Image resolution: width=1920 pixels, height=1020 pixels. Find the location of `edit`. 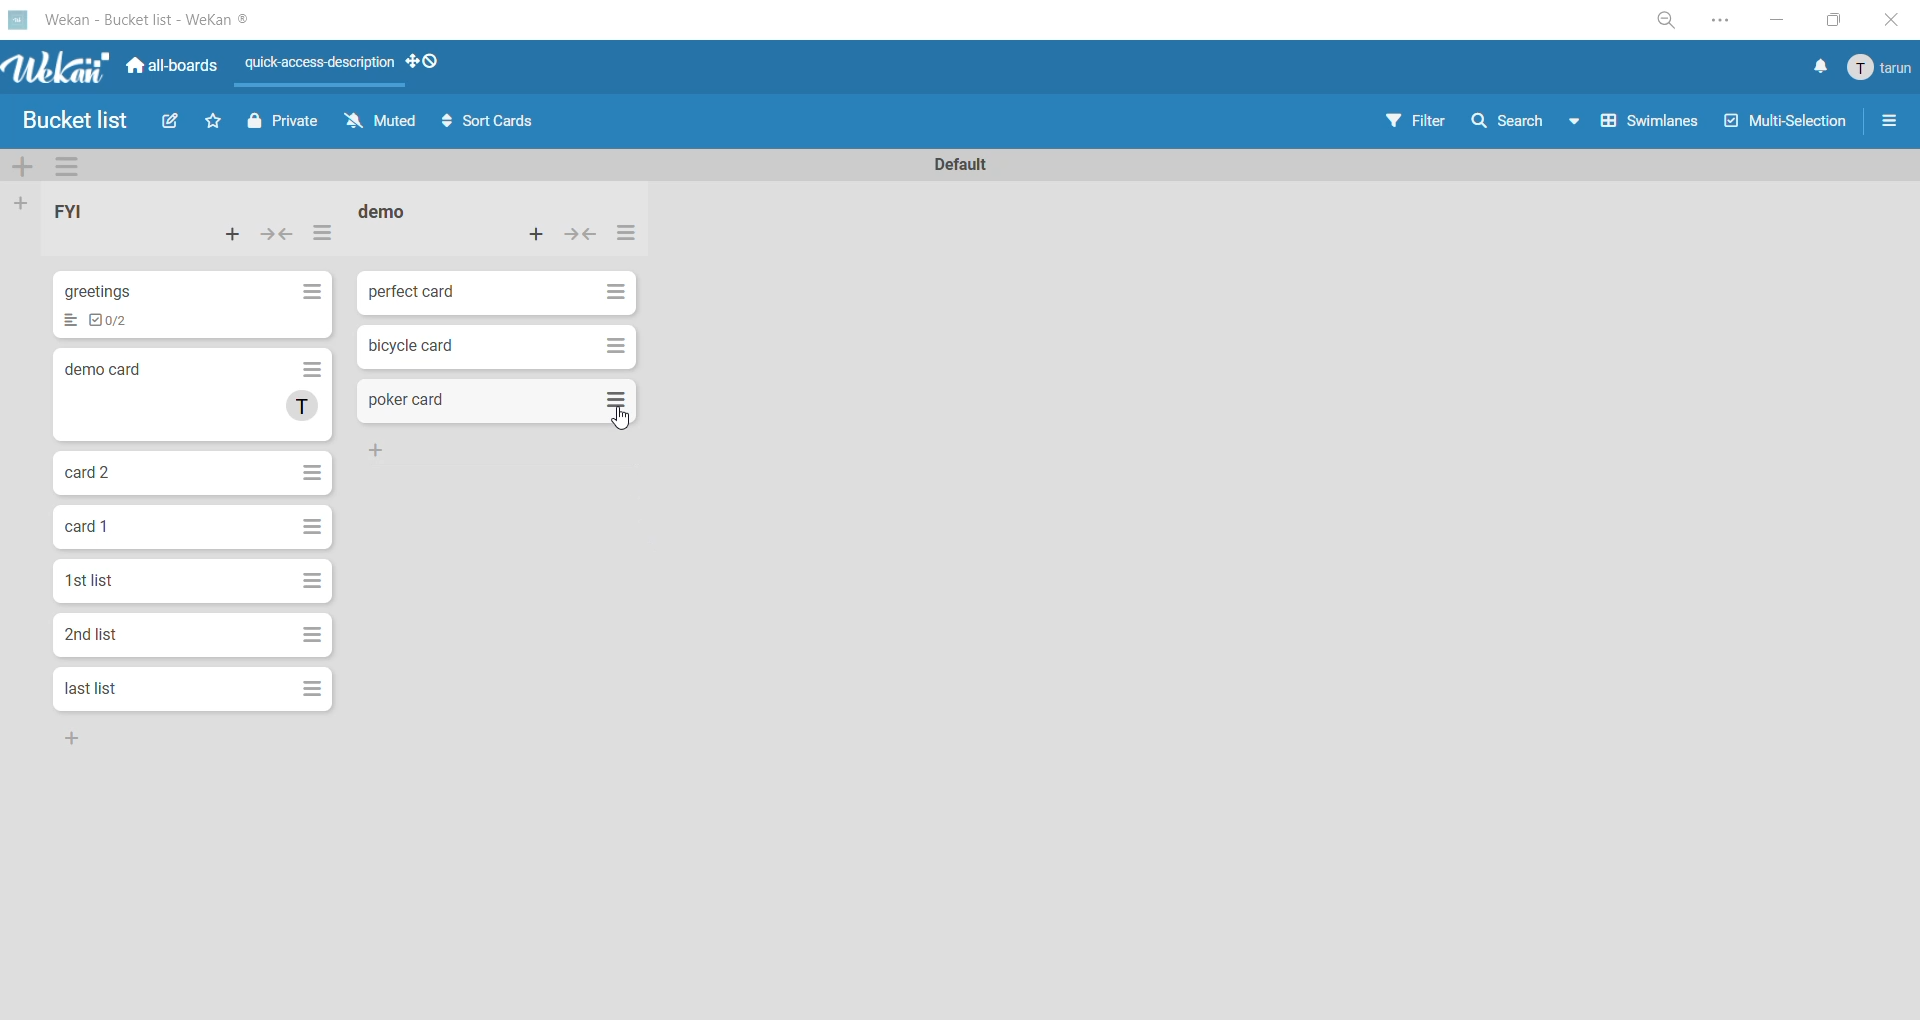

edit is located at coordinates (174, 125).